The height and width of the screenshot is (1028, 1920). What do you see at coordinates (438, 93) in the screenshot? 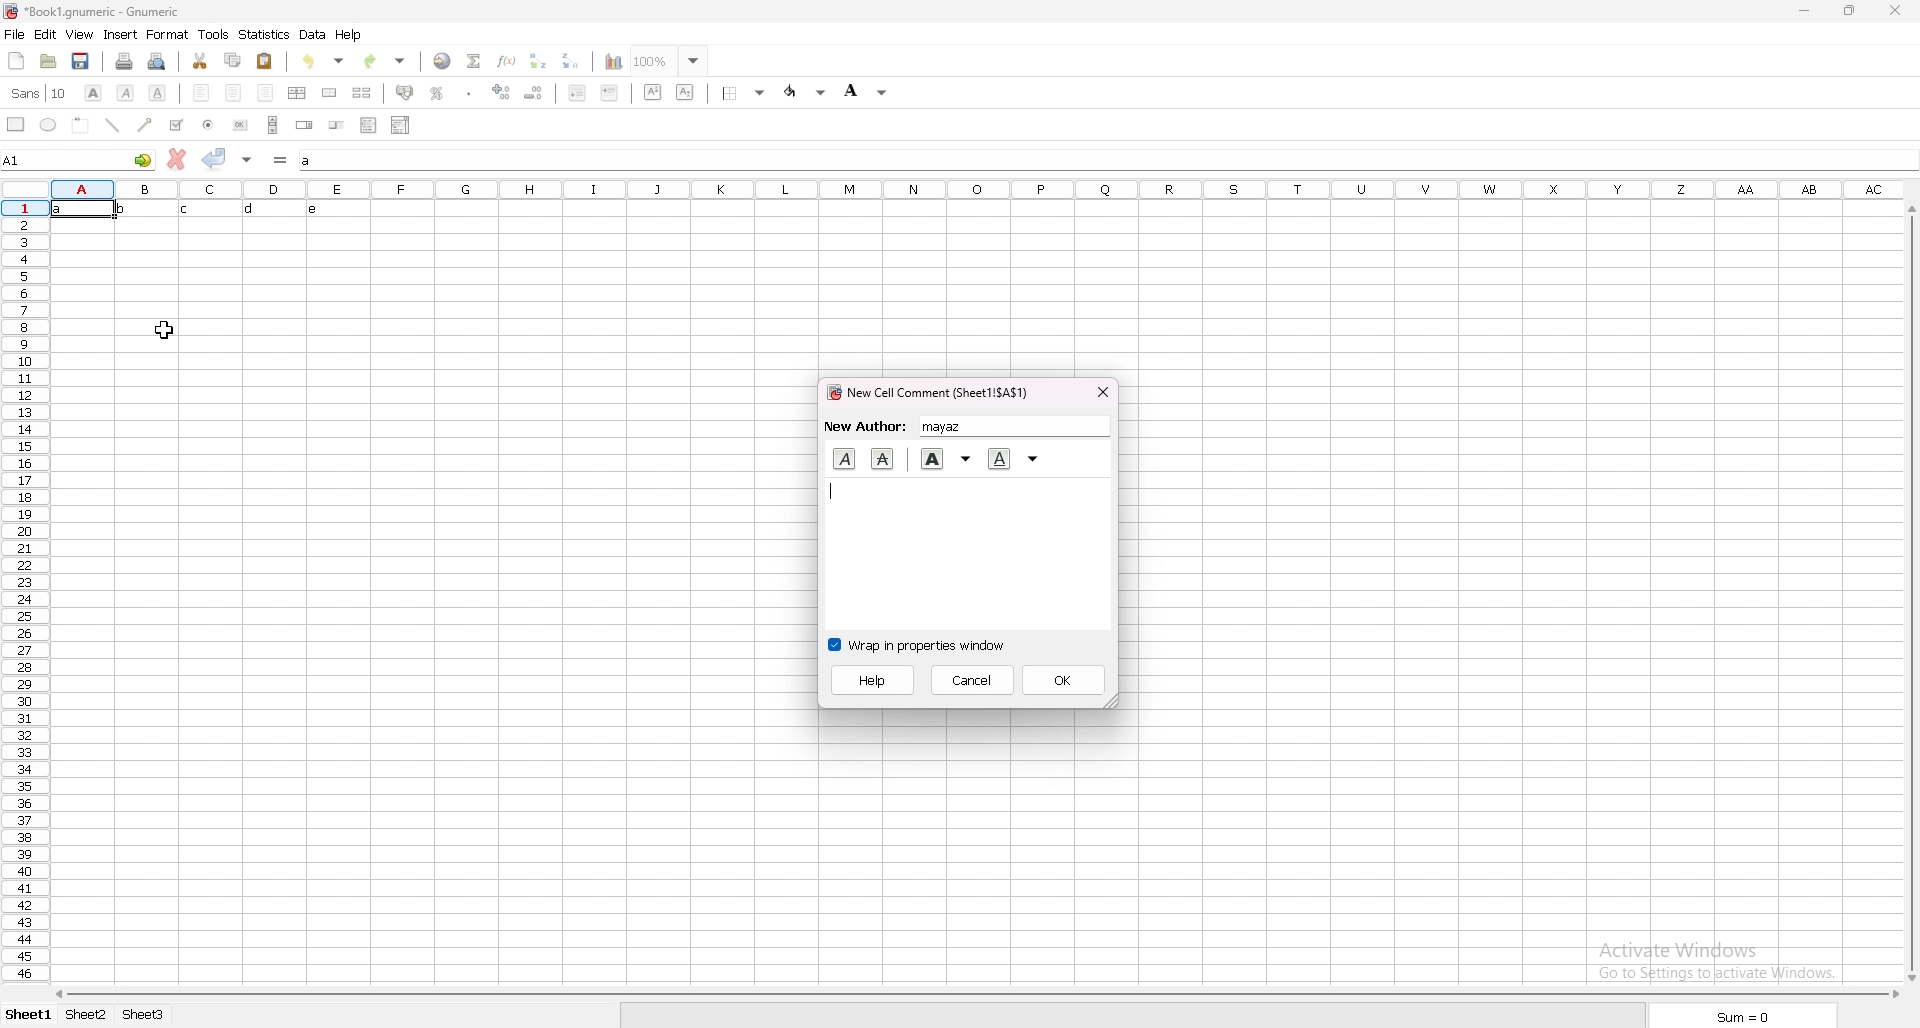
I see `percentage` at bounding box center [438, 93].